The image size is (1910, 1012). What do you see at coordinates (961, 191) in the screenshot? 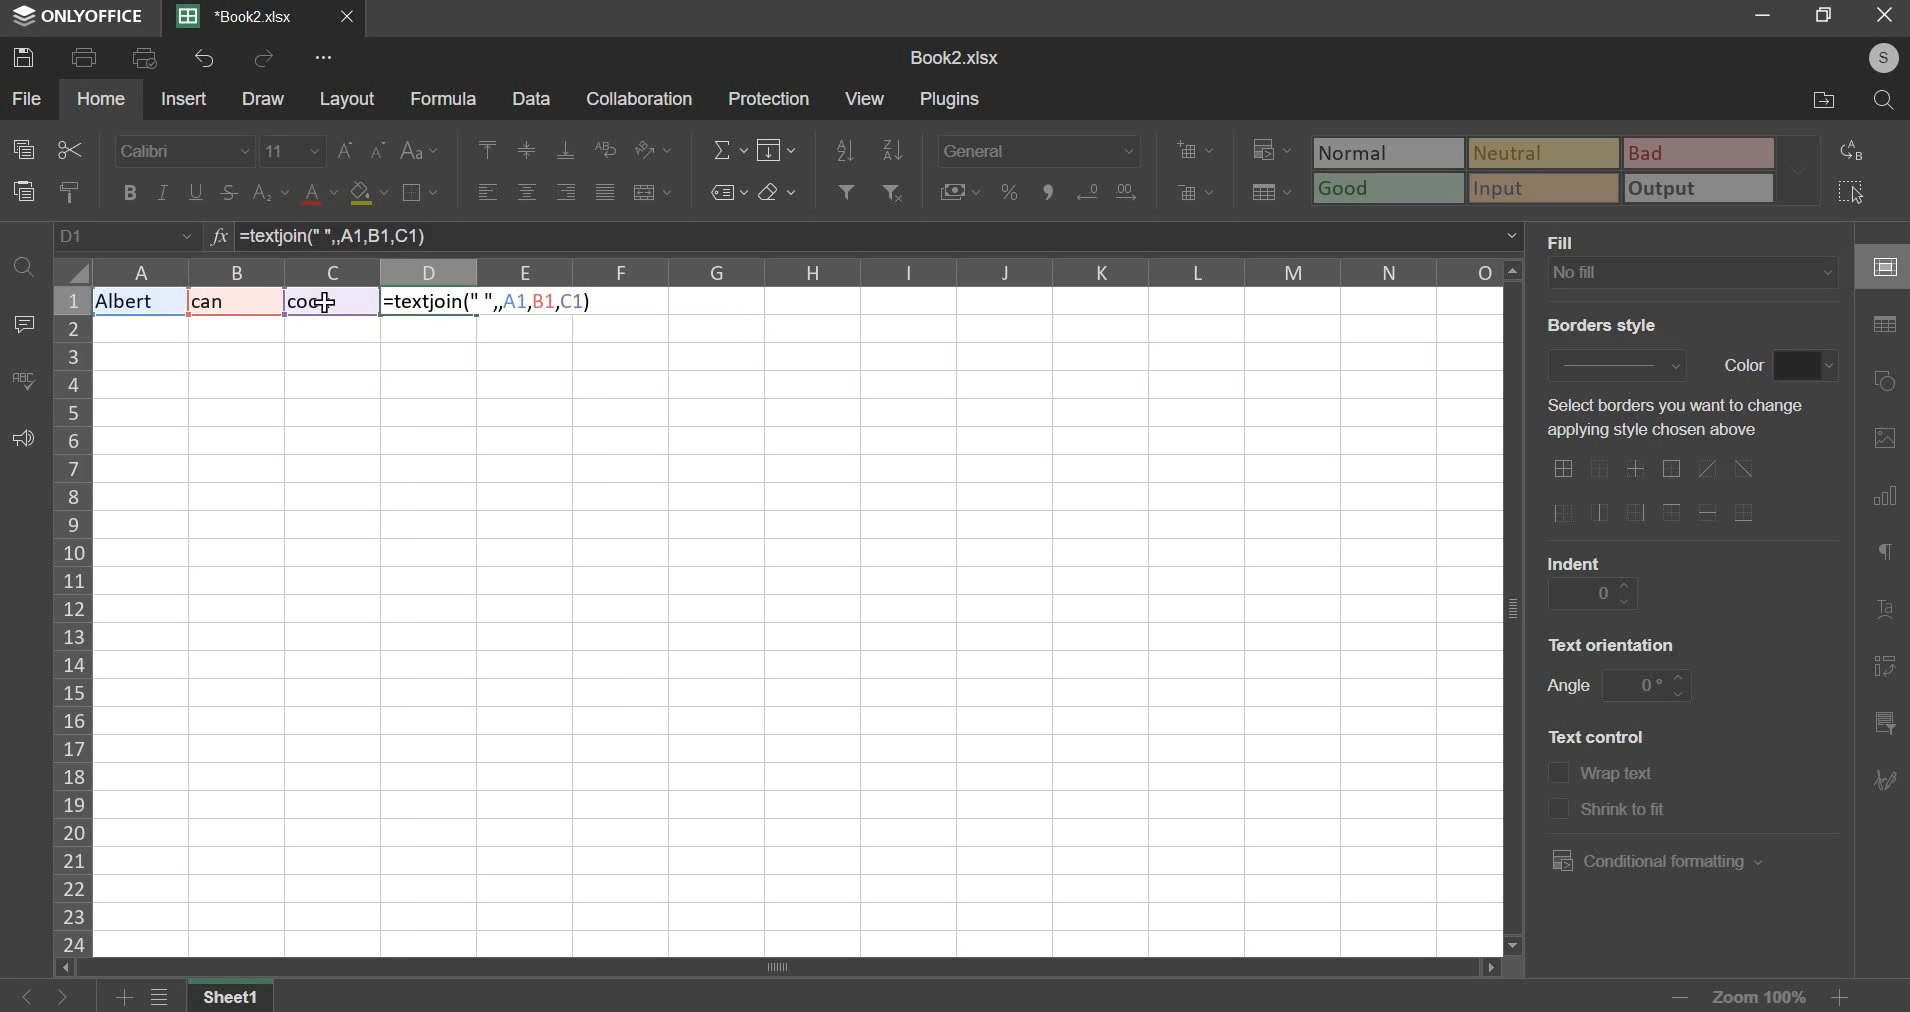
I see `accounting style` at bounding box center [961, 191].